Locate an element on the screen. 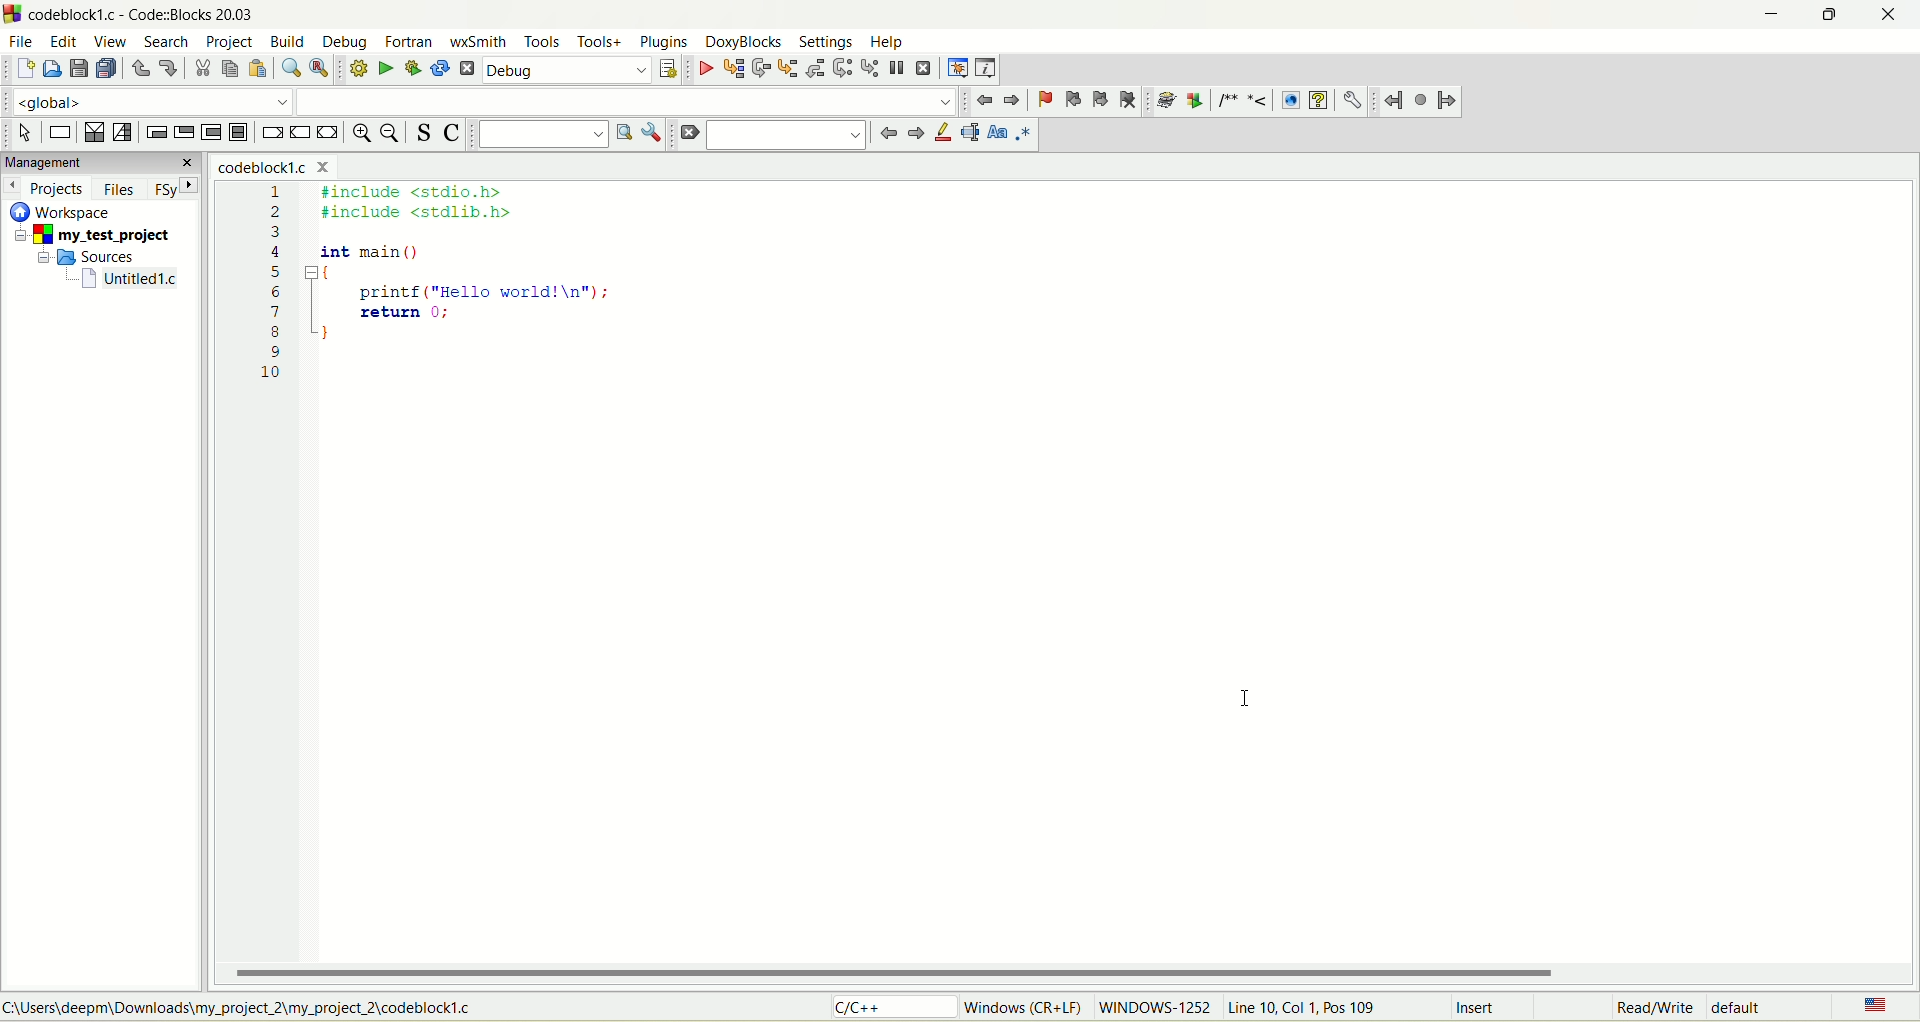  step into instruction is located at coordinates (867, 66).